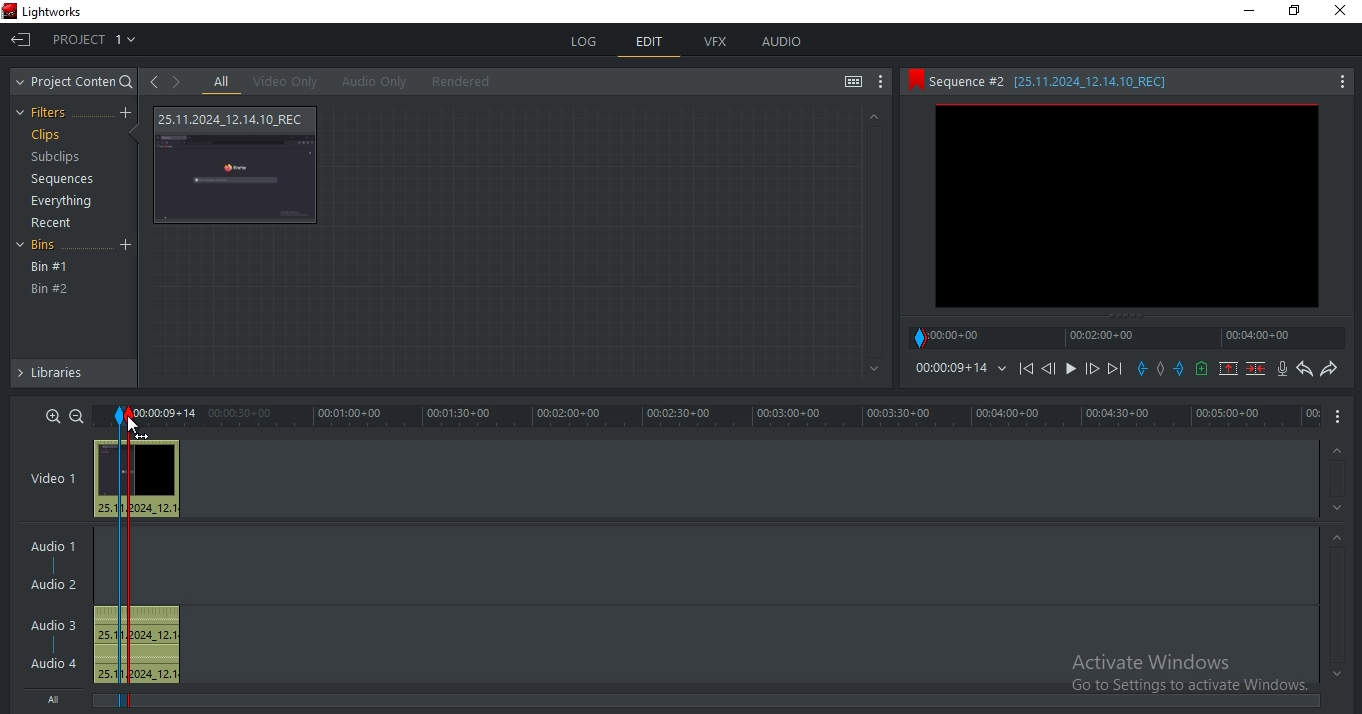 The image size is (1362, 714). Describe the element at coordinates (1299, 14) in the screenshot. I see `Maximize` at that location.